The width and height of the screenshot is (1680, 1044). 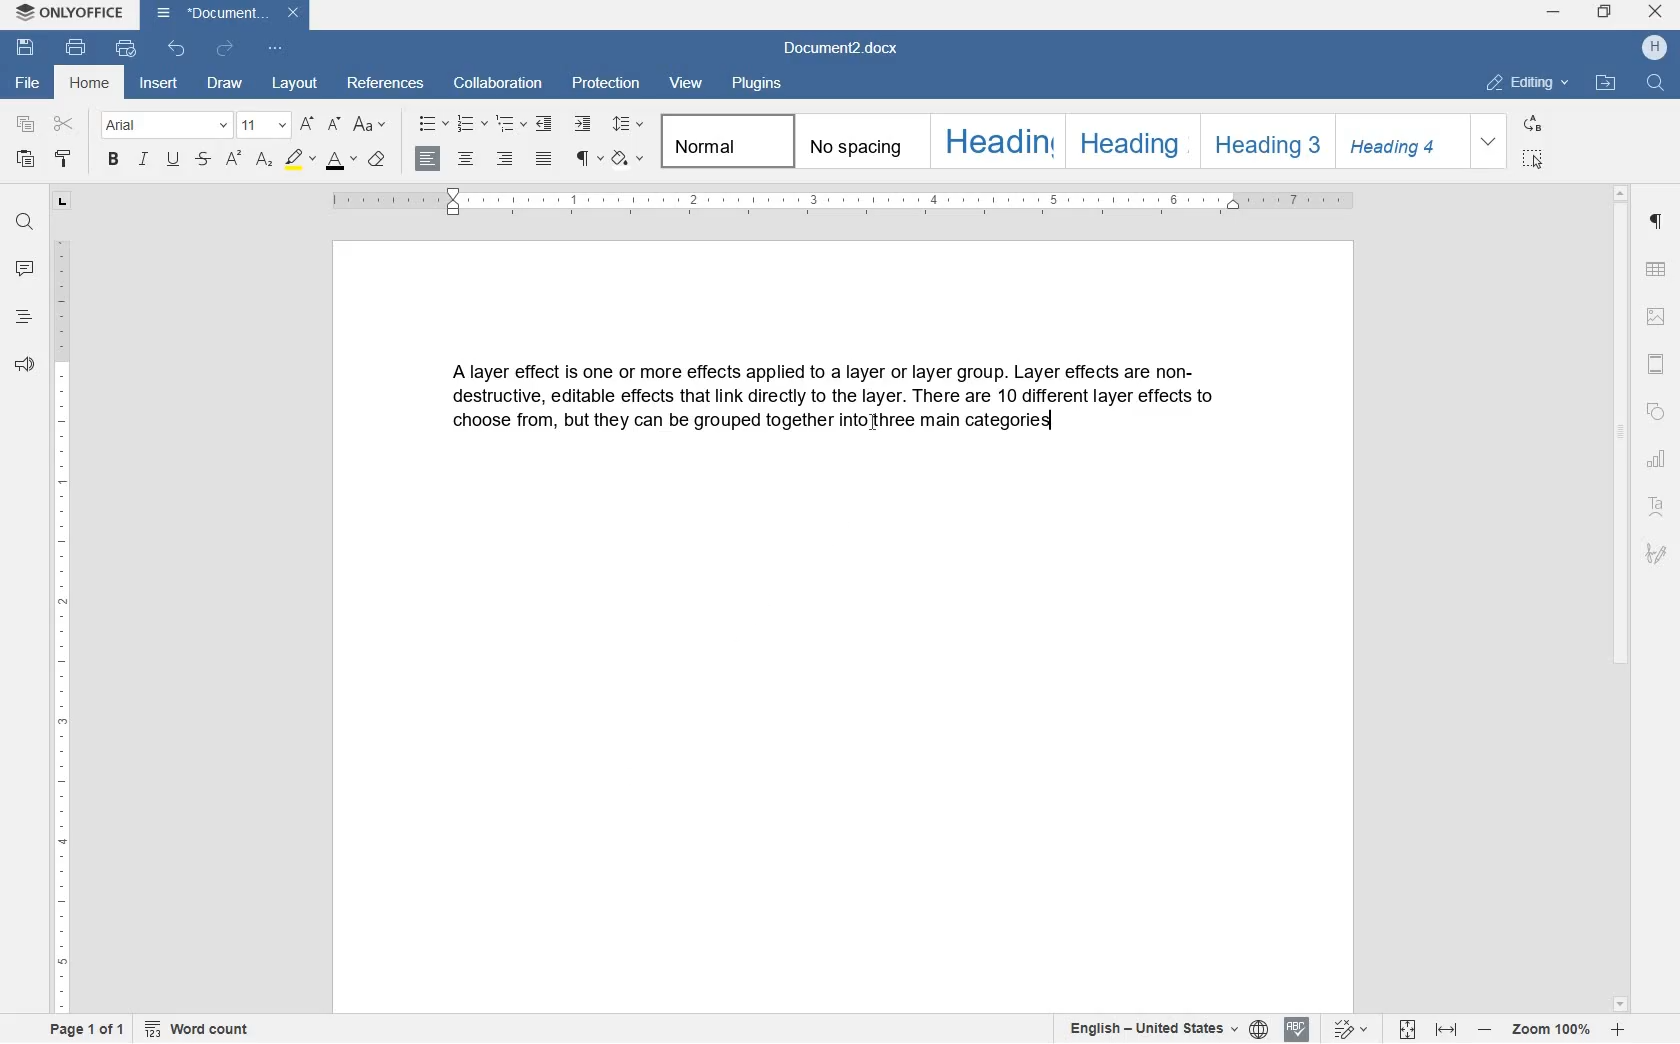 What do you see at coordinates (1655, 11) in the screenshot?
I see `close` at bounding box center [1655, 11].